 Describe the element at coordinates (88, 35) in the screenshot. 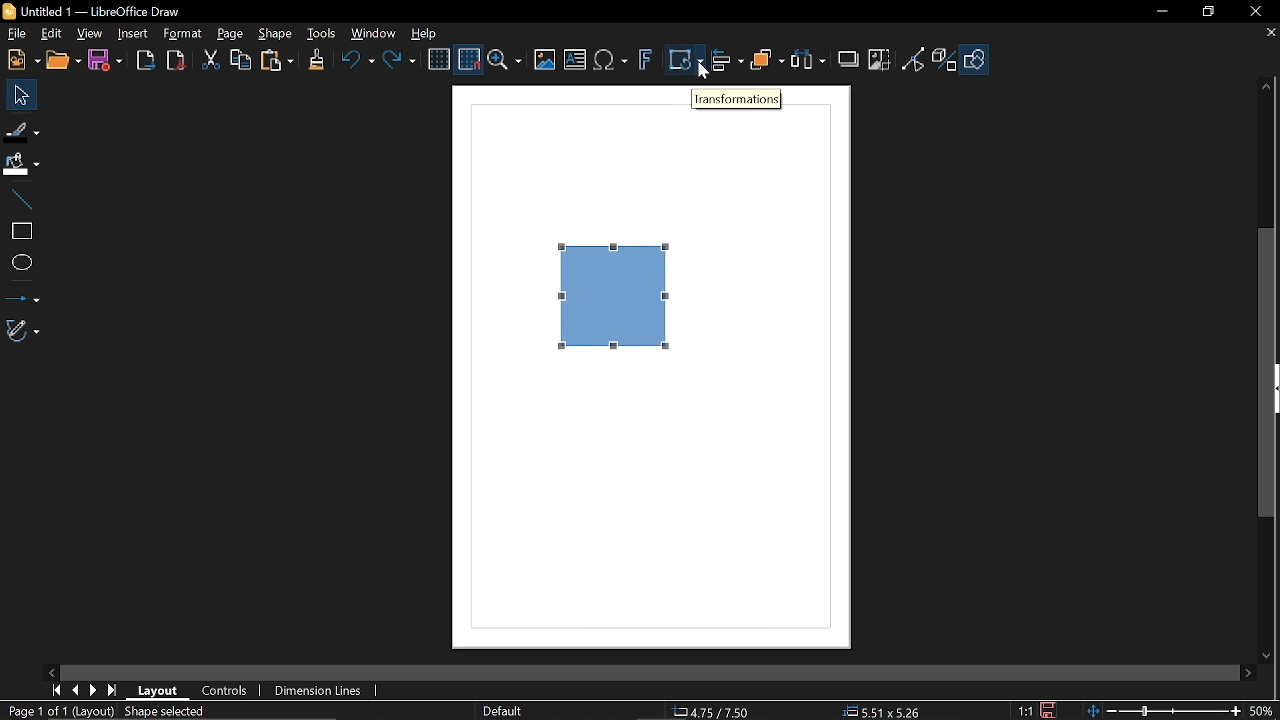

I see `View` at that location.